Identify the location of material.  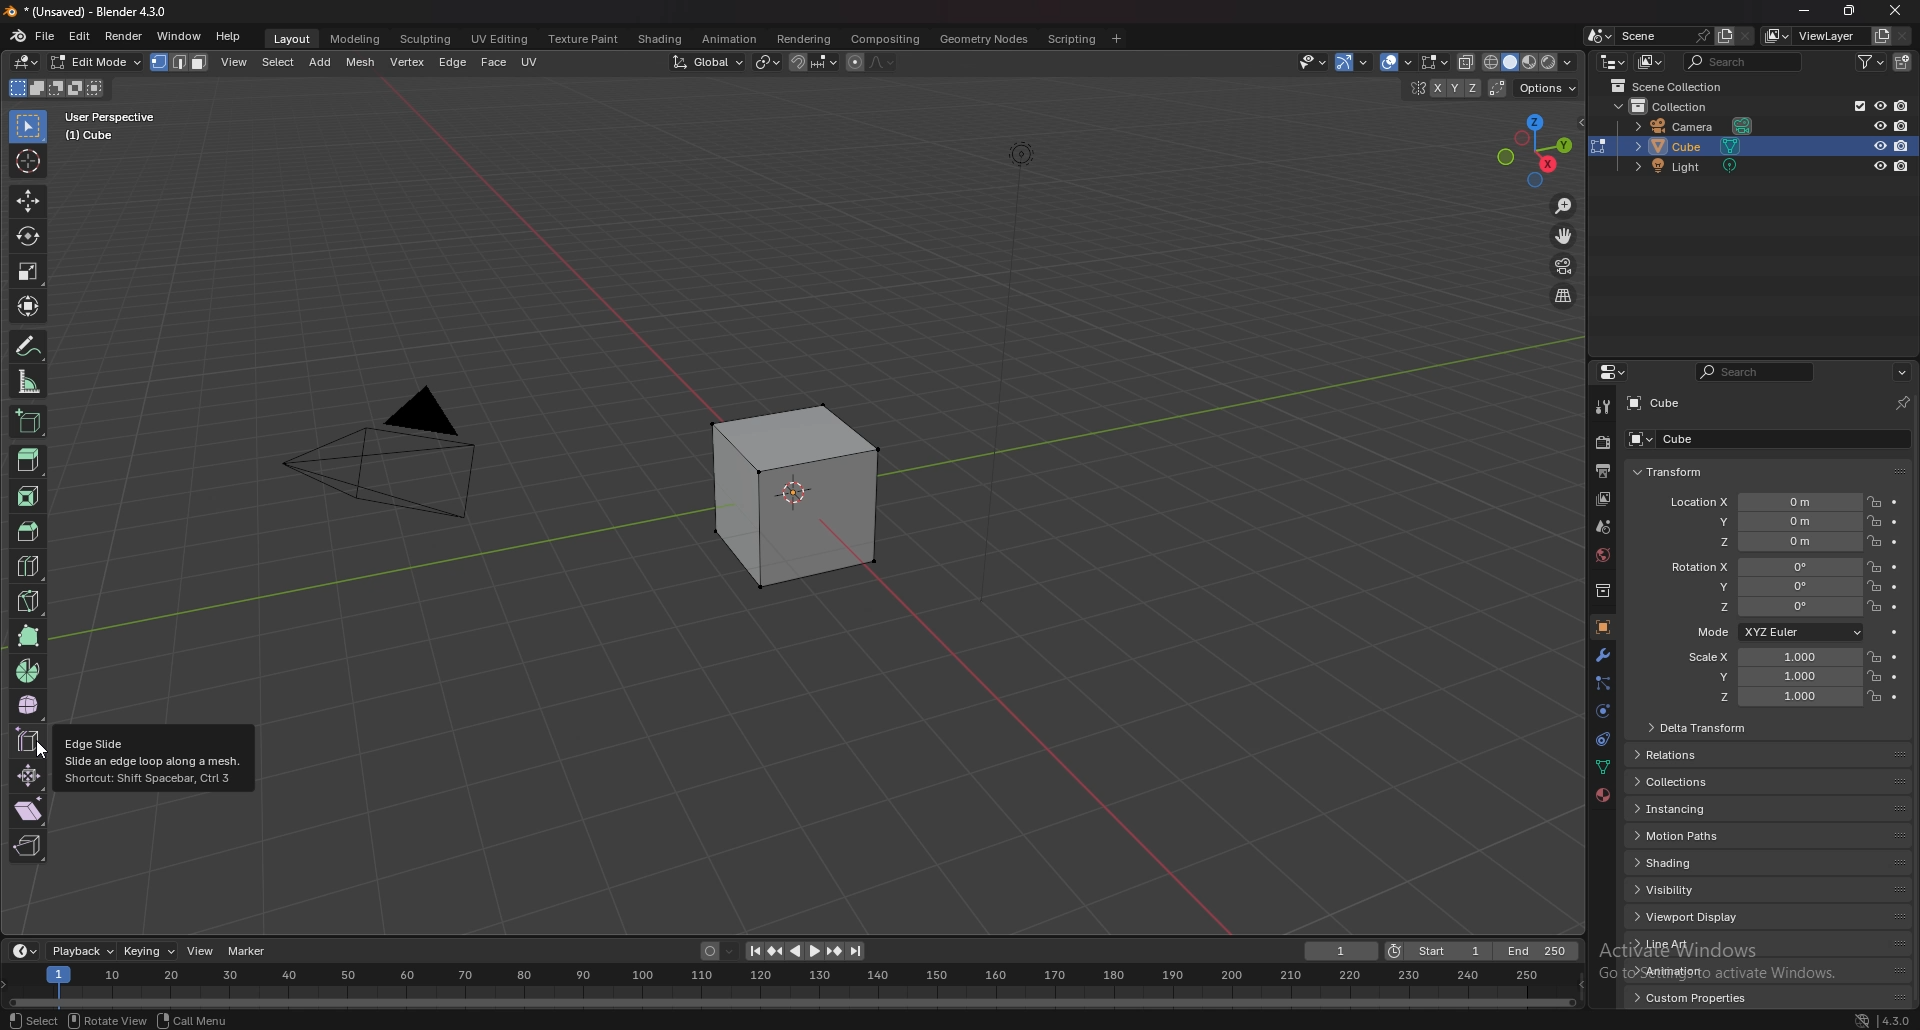
(1605, 793).